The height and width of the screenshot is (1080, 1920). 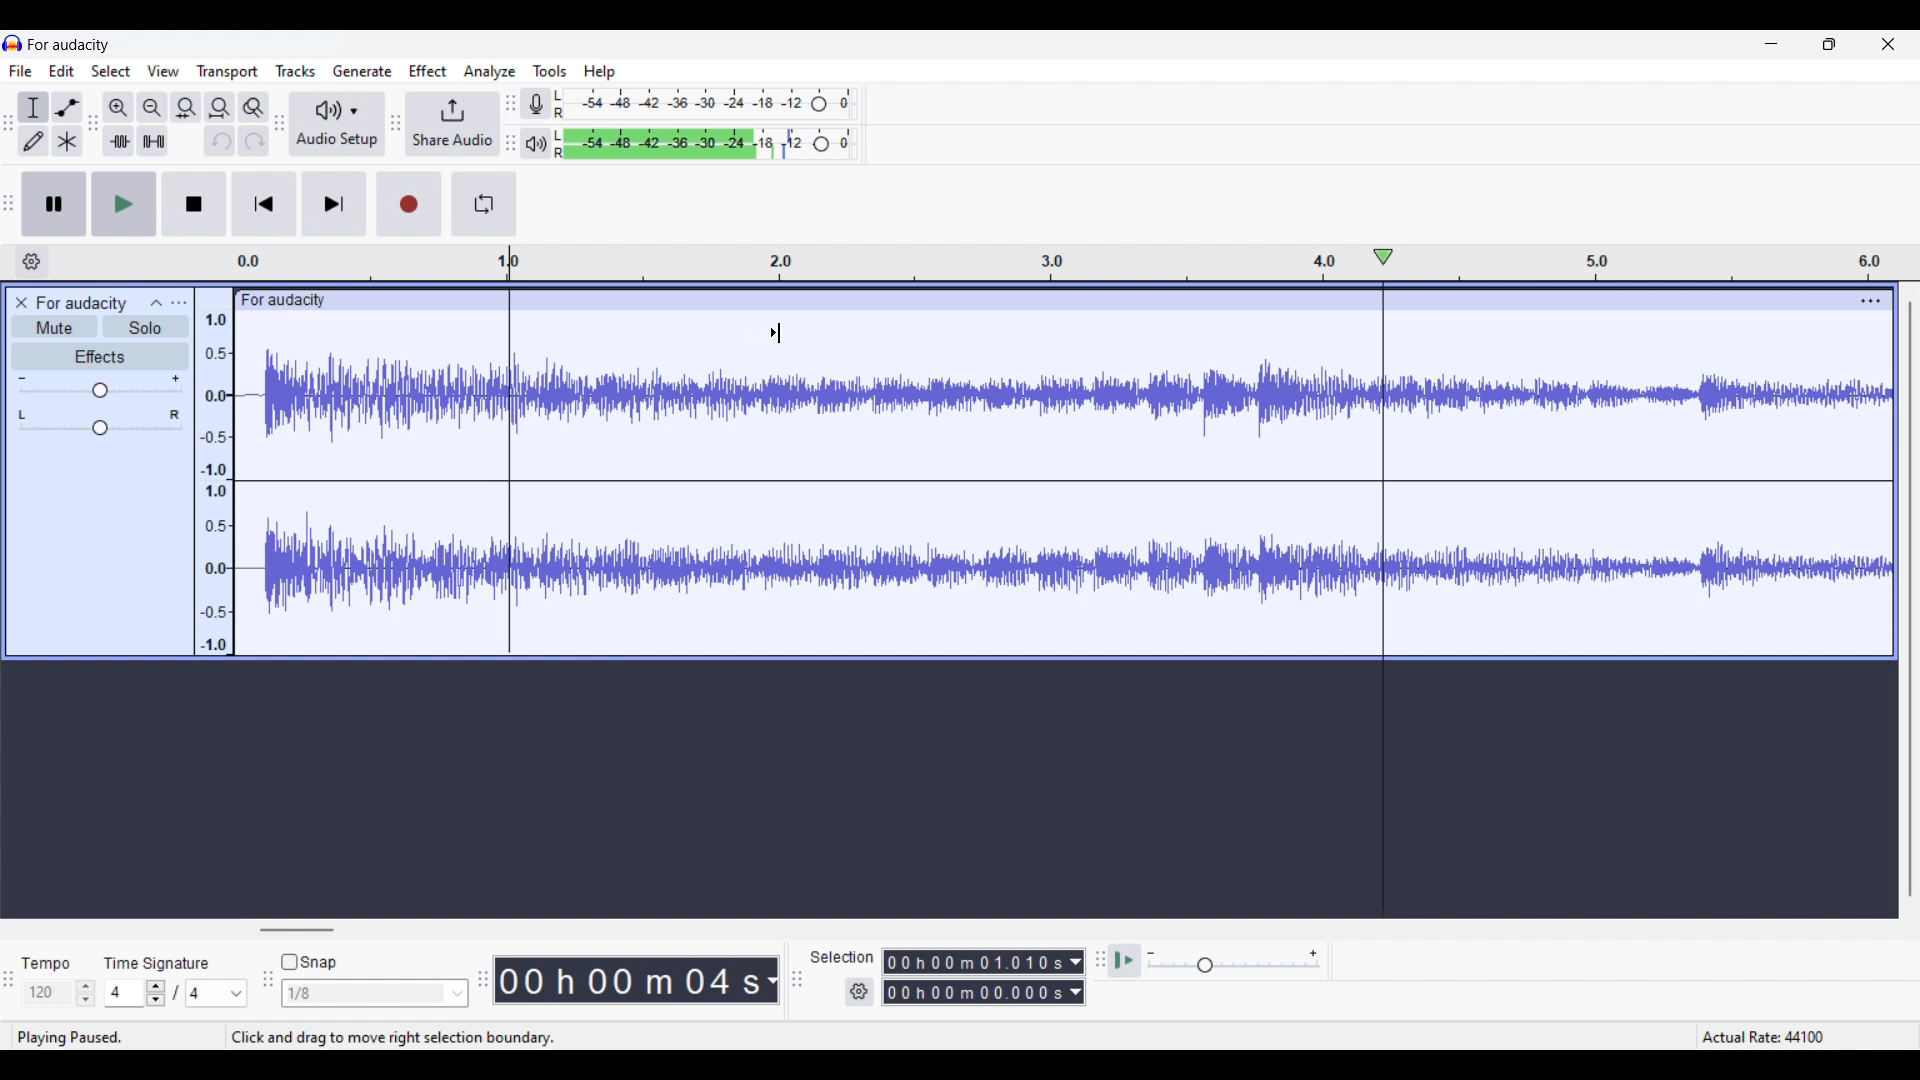 I want to click on Silence audio selection, so click(x=153, y=141).